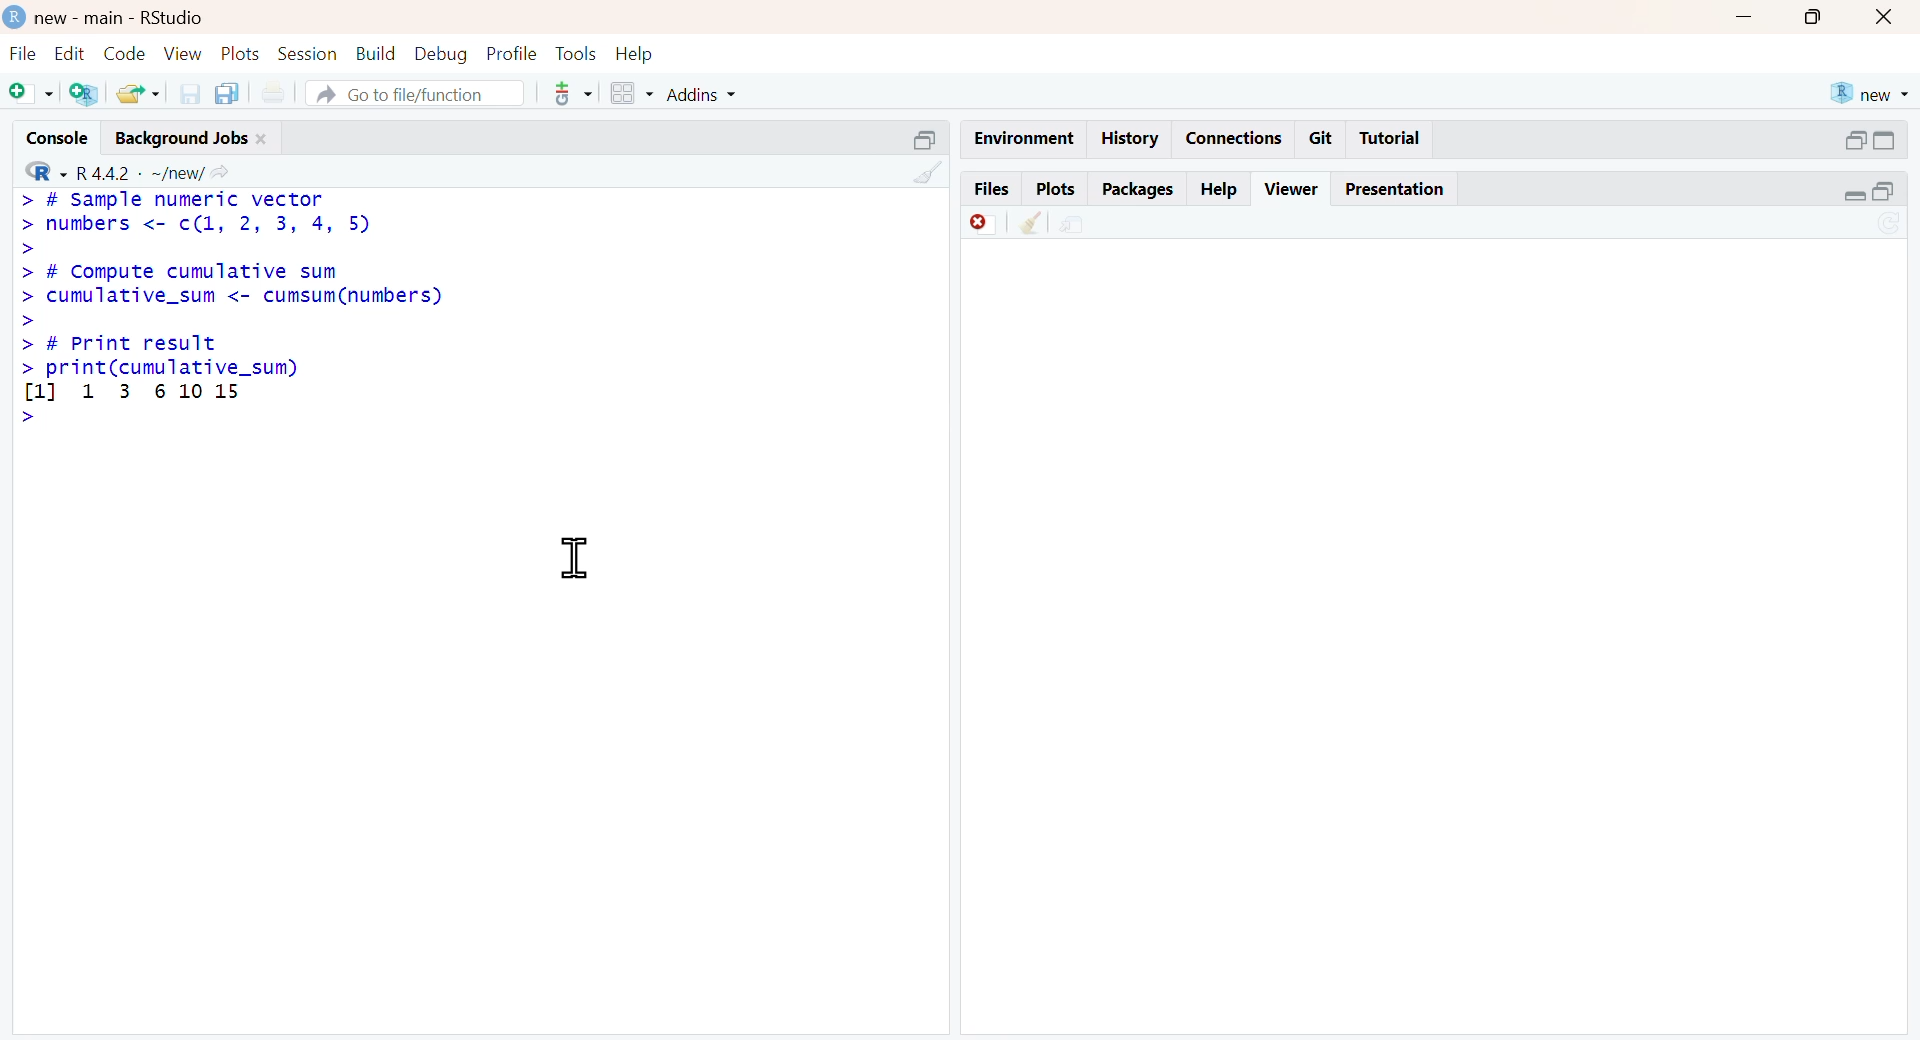 The width and height of the screenshot is (1920, 1040). I want to click on R, so click(47, 170).